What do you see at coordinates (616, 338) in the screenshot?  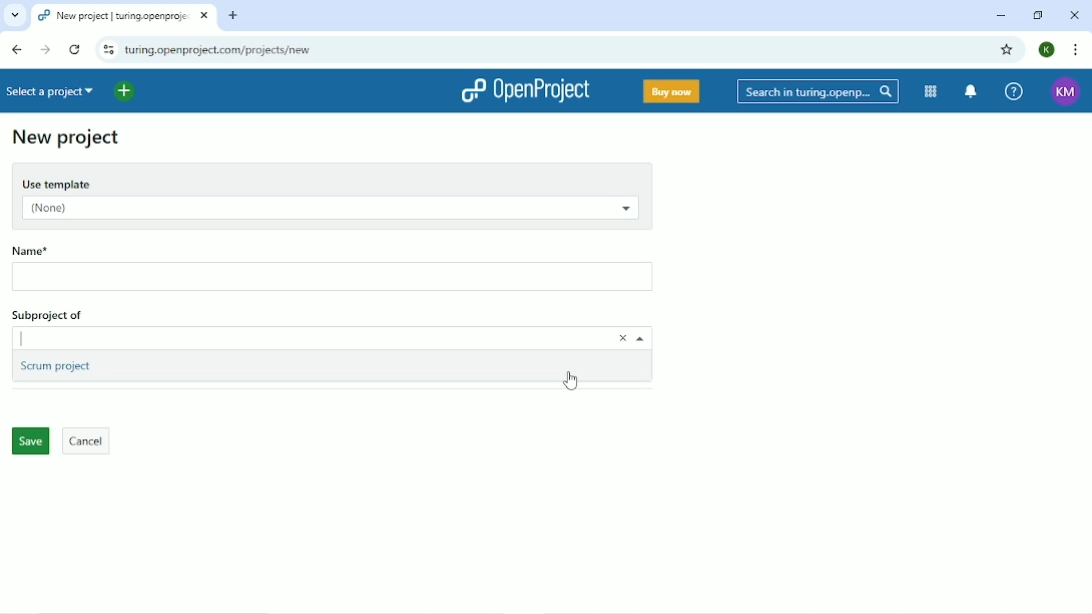 I see `Close` at bounding box center [616, 338].